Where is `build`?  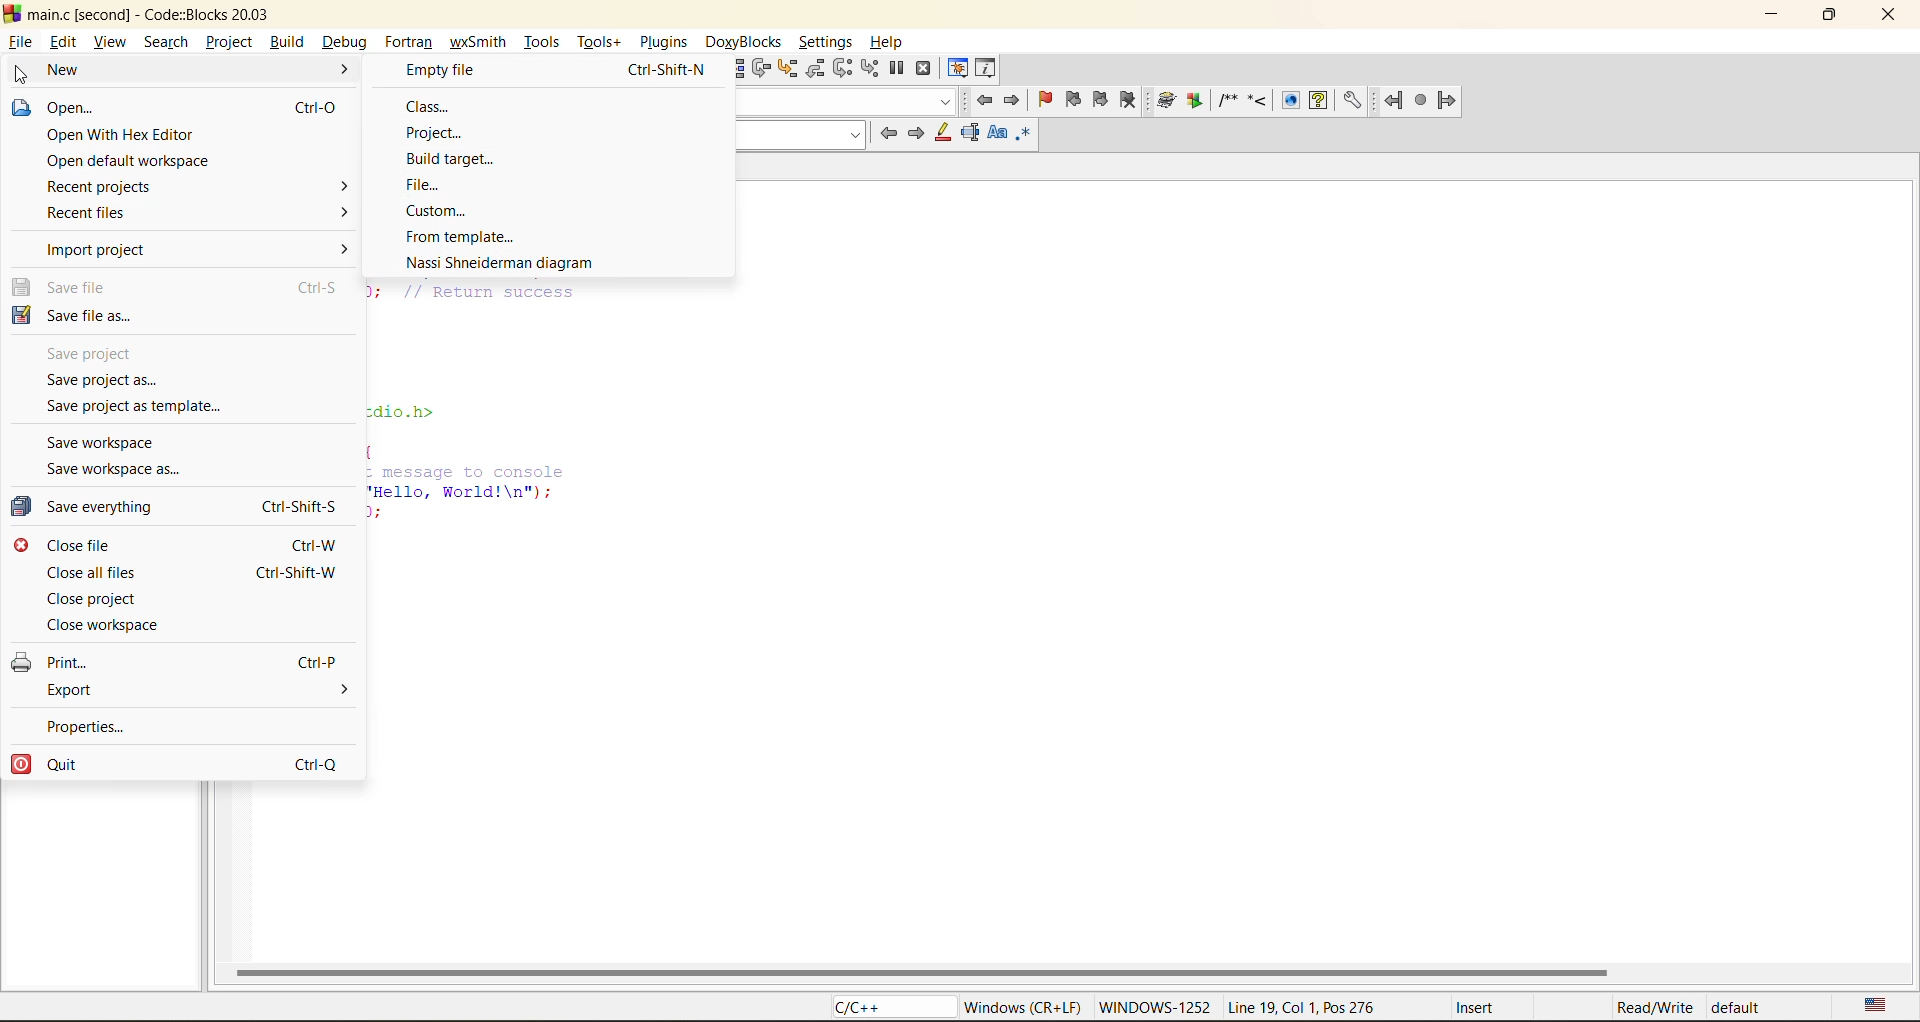 build is located at coordinates (357, 68).